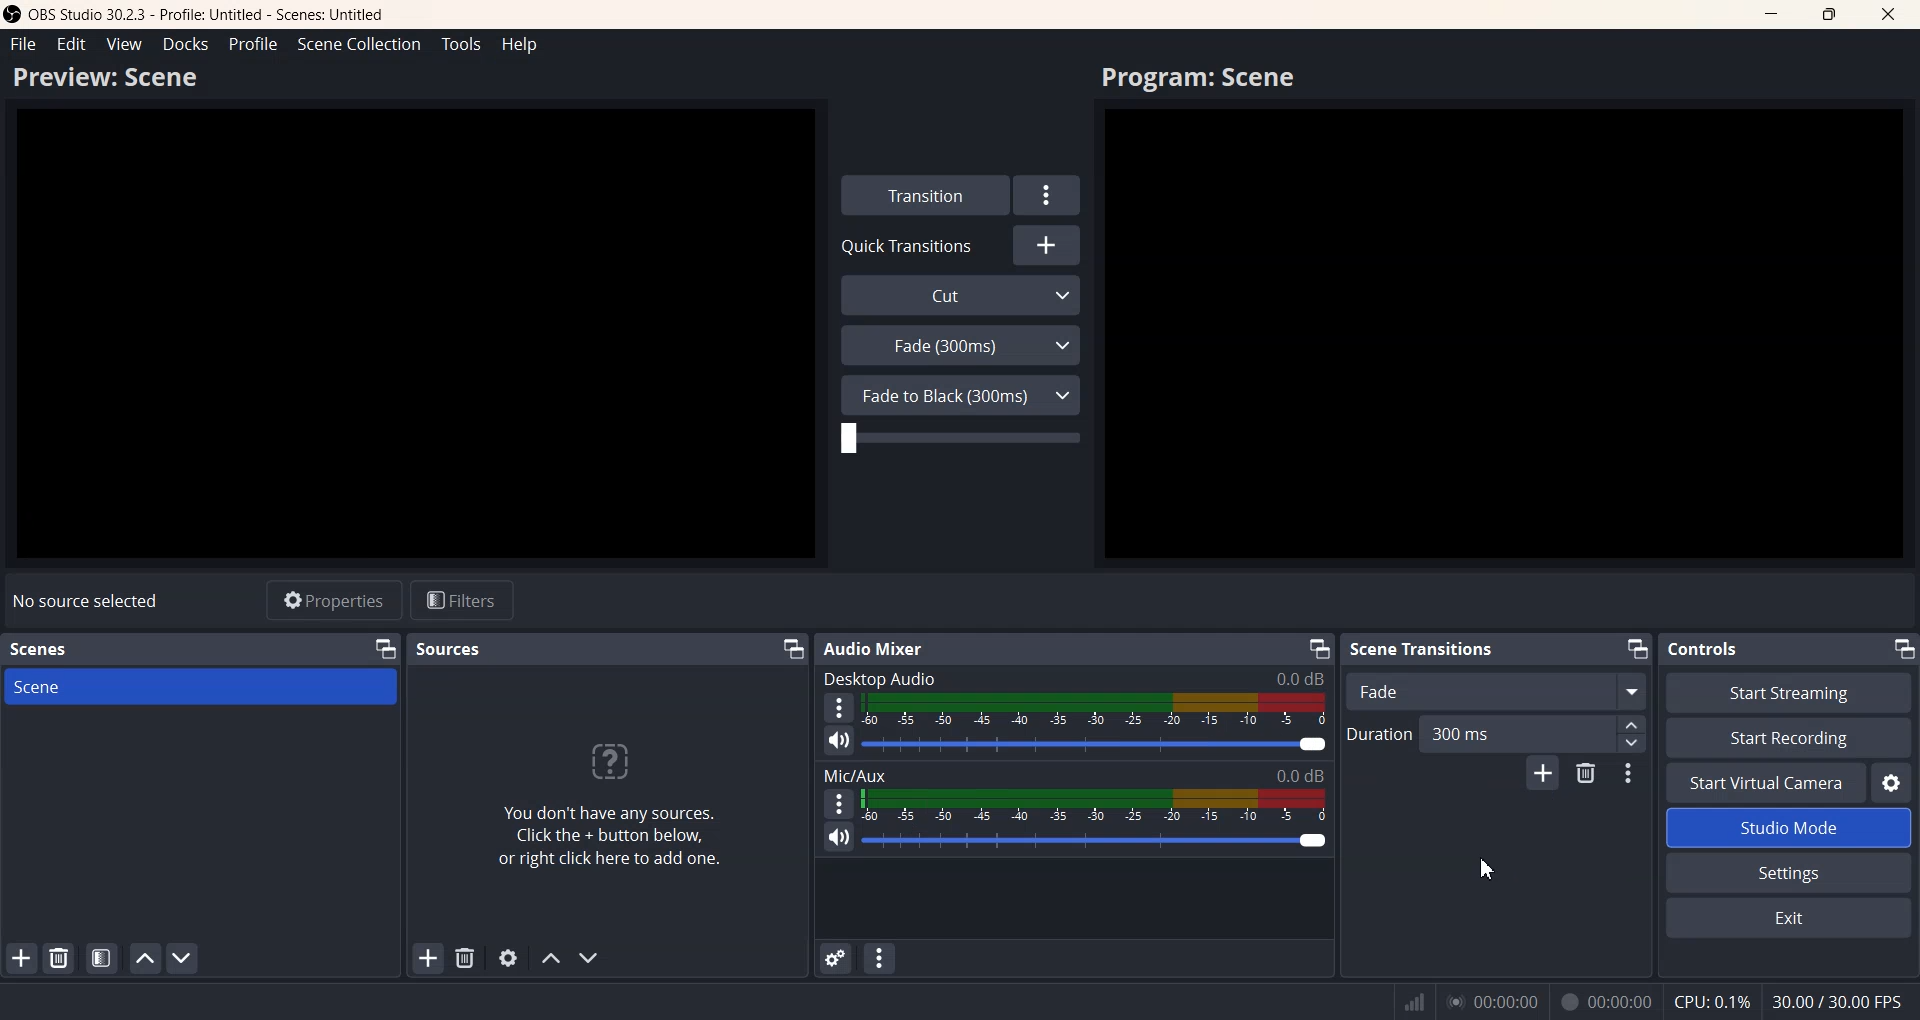  I want to click on Controls, so click(1747, 648).